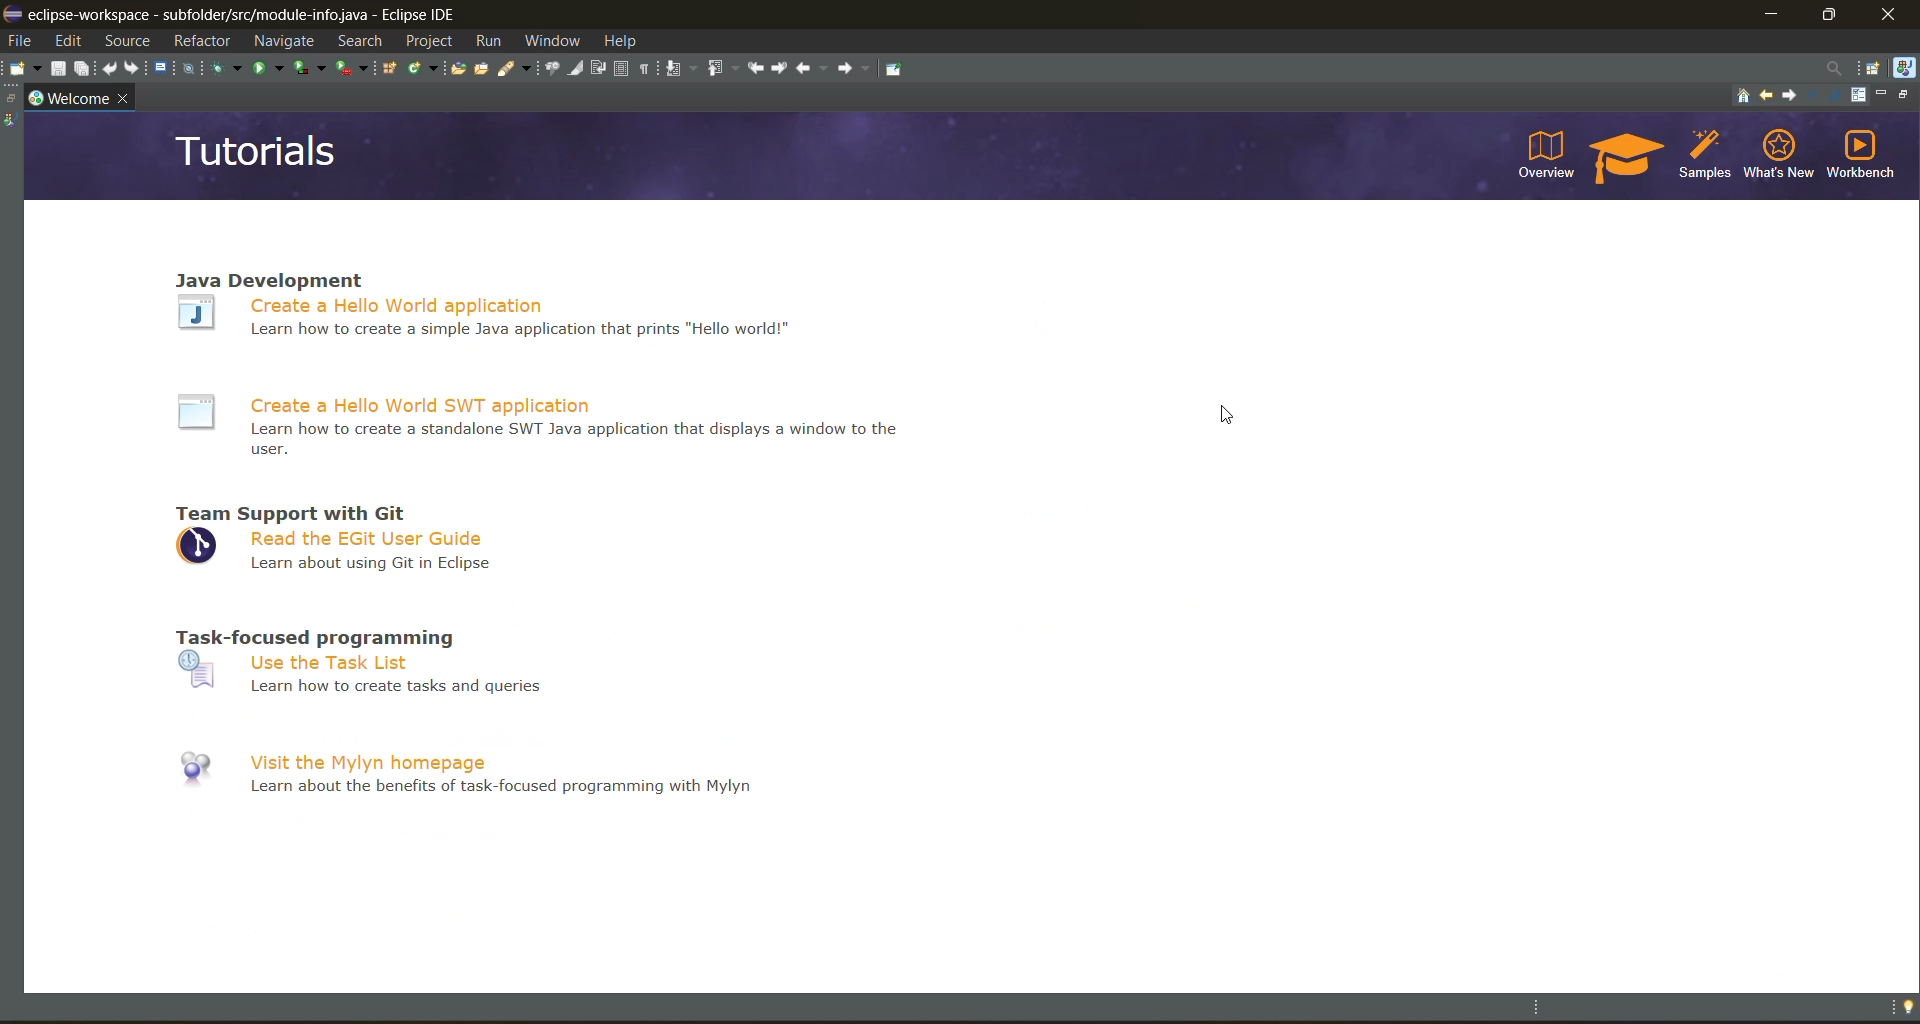  I want to click on java development, so click(273, 277).